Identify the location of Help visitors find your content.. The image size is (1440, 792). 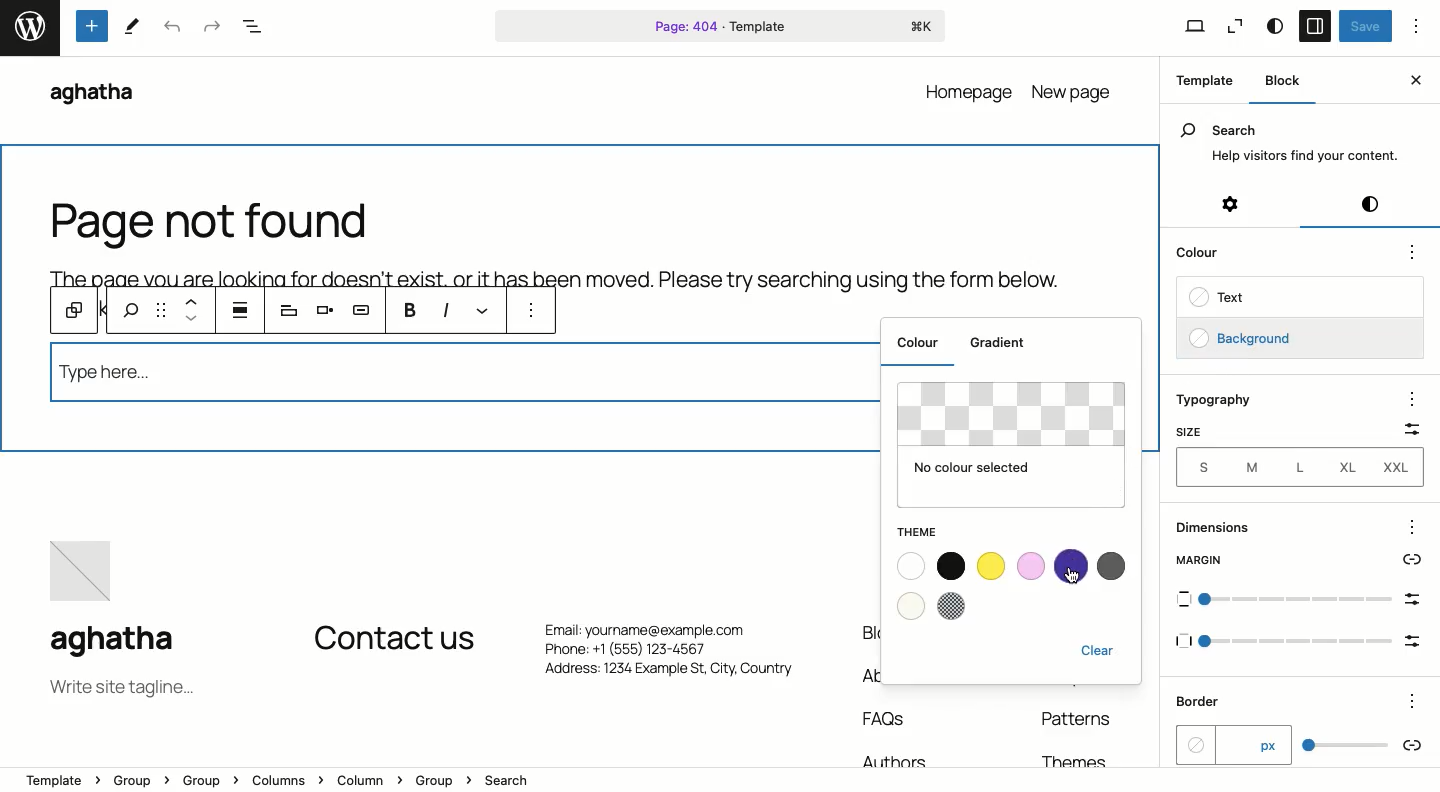
(1305, 157).